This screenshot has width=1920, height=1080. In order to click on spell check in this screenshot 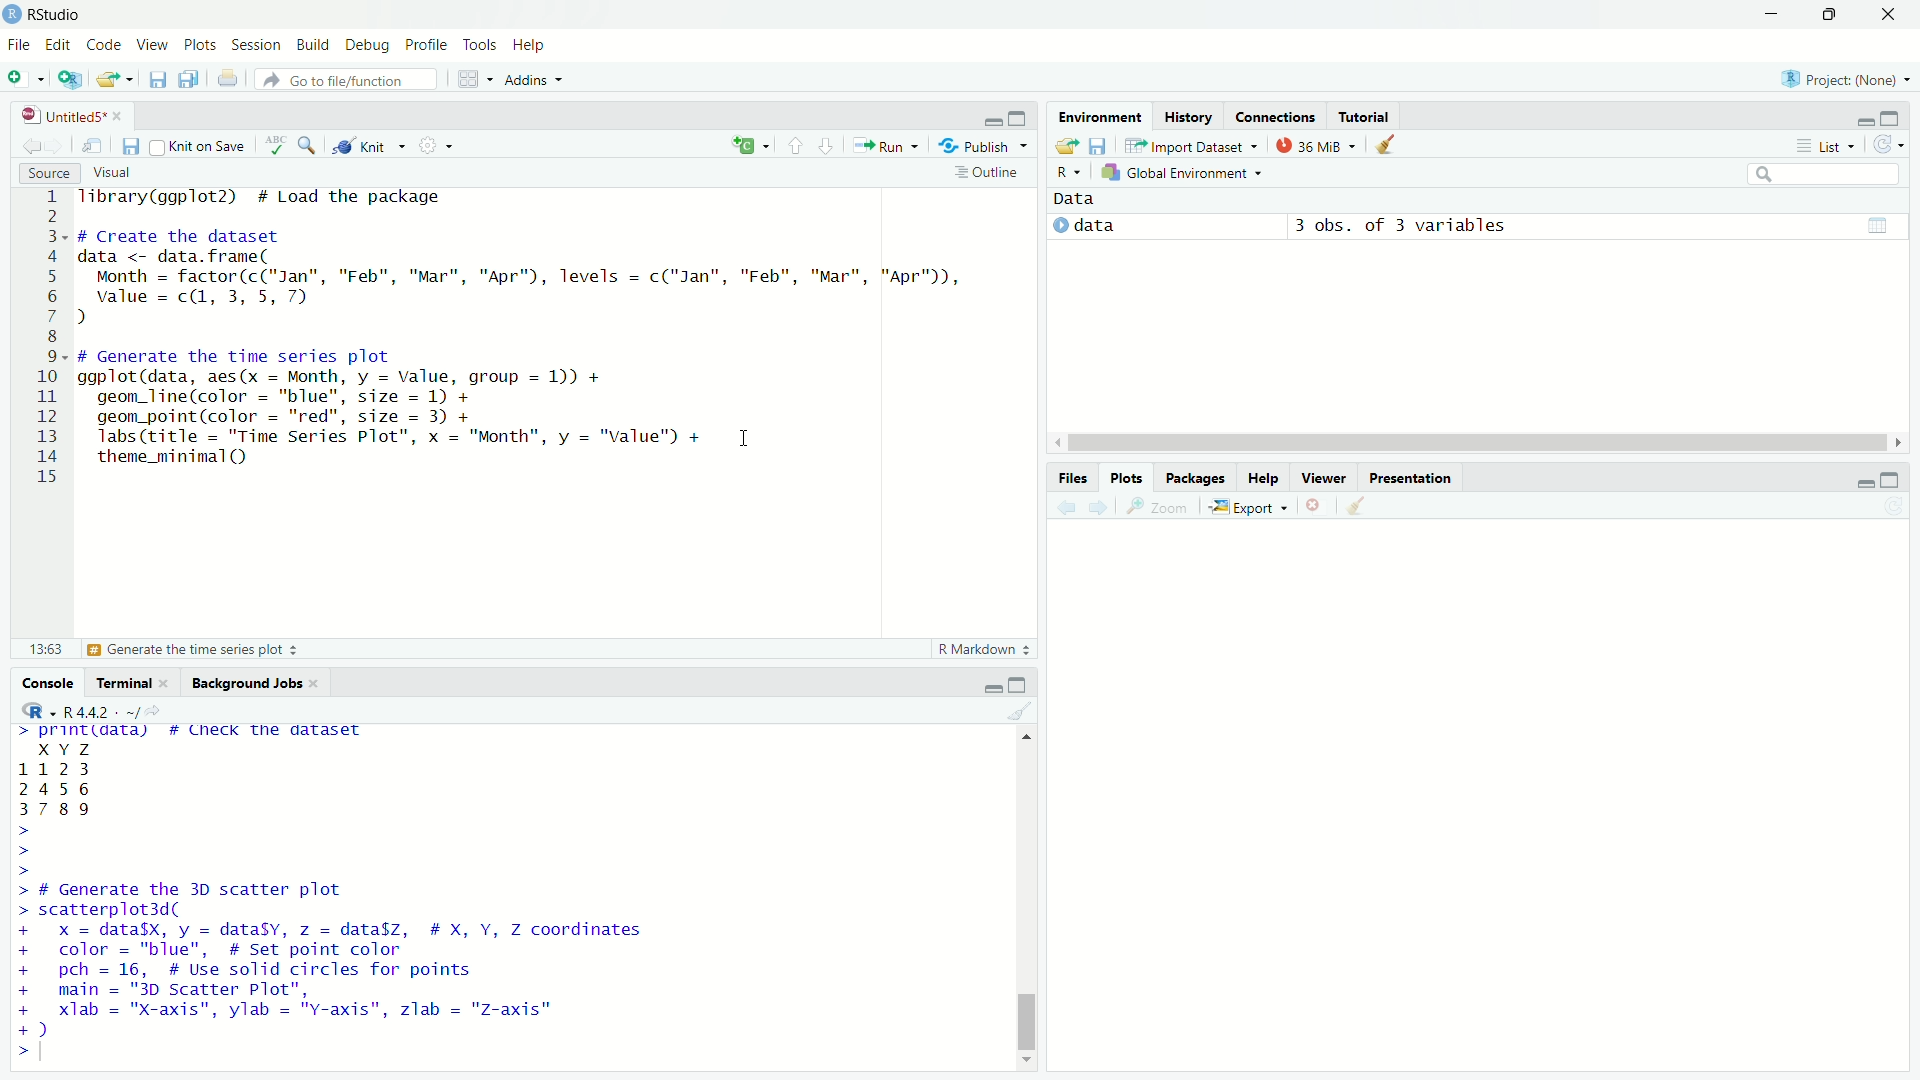, I will do `click(271, 144)`.